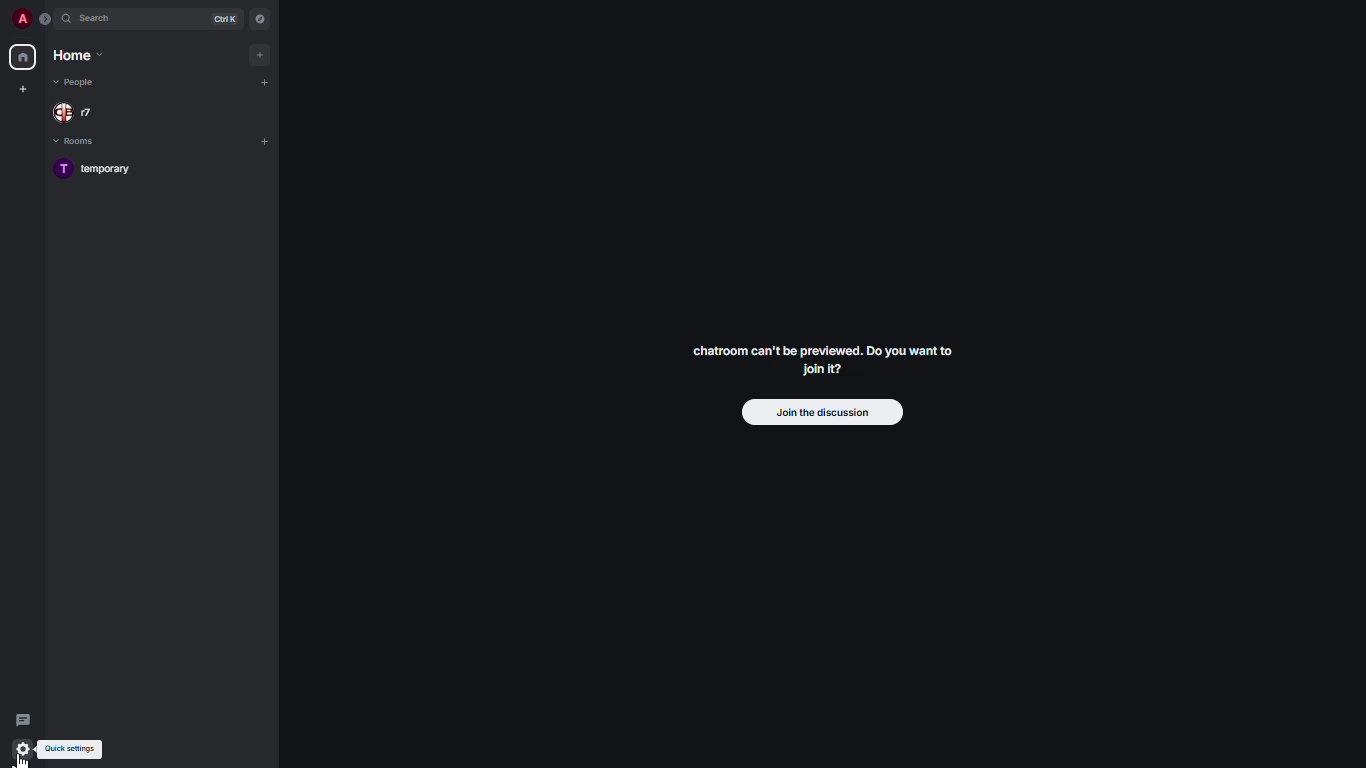 The image size is (1366, 768). What do you see at coordinates (229, 18) in the screenshot?
I see `ctrl K` at bounding box center [229, 18].